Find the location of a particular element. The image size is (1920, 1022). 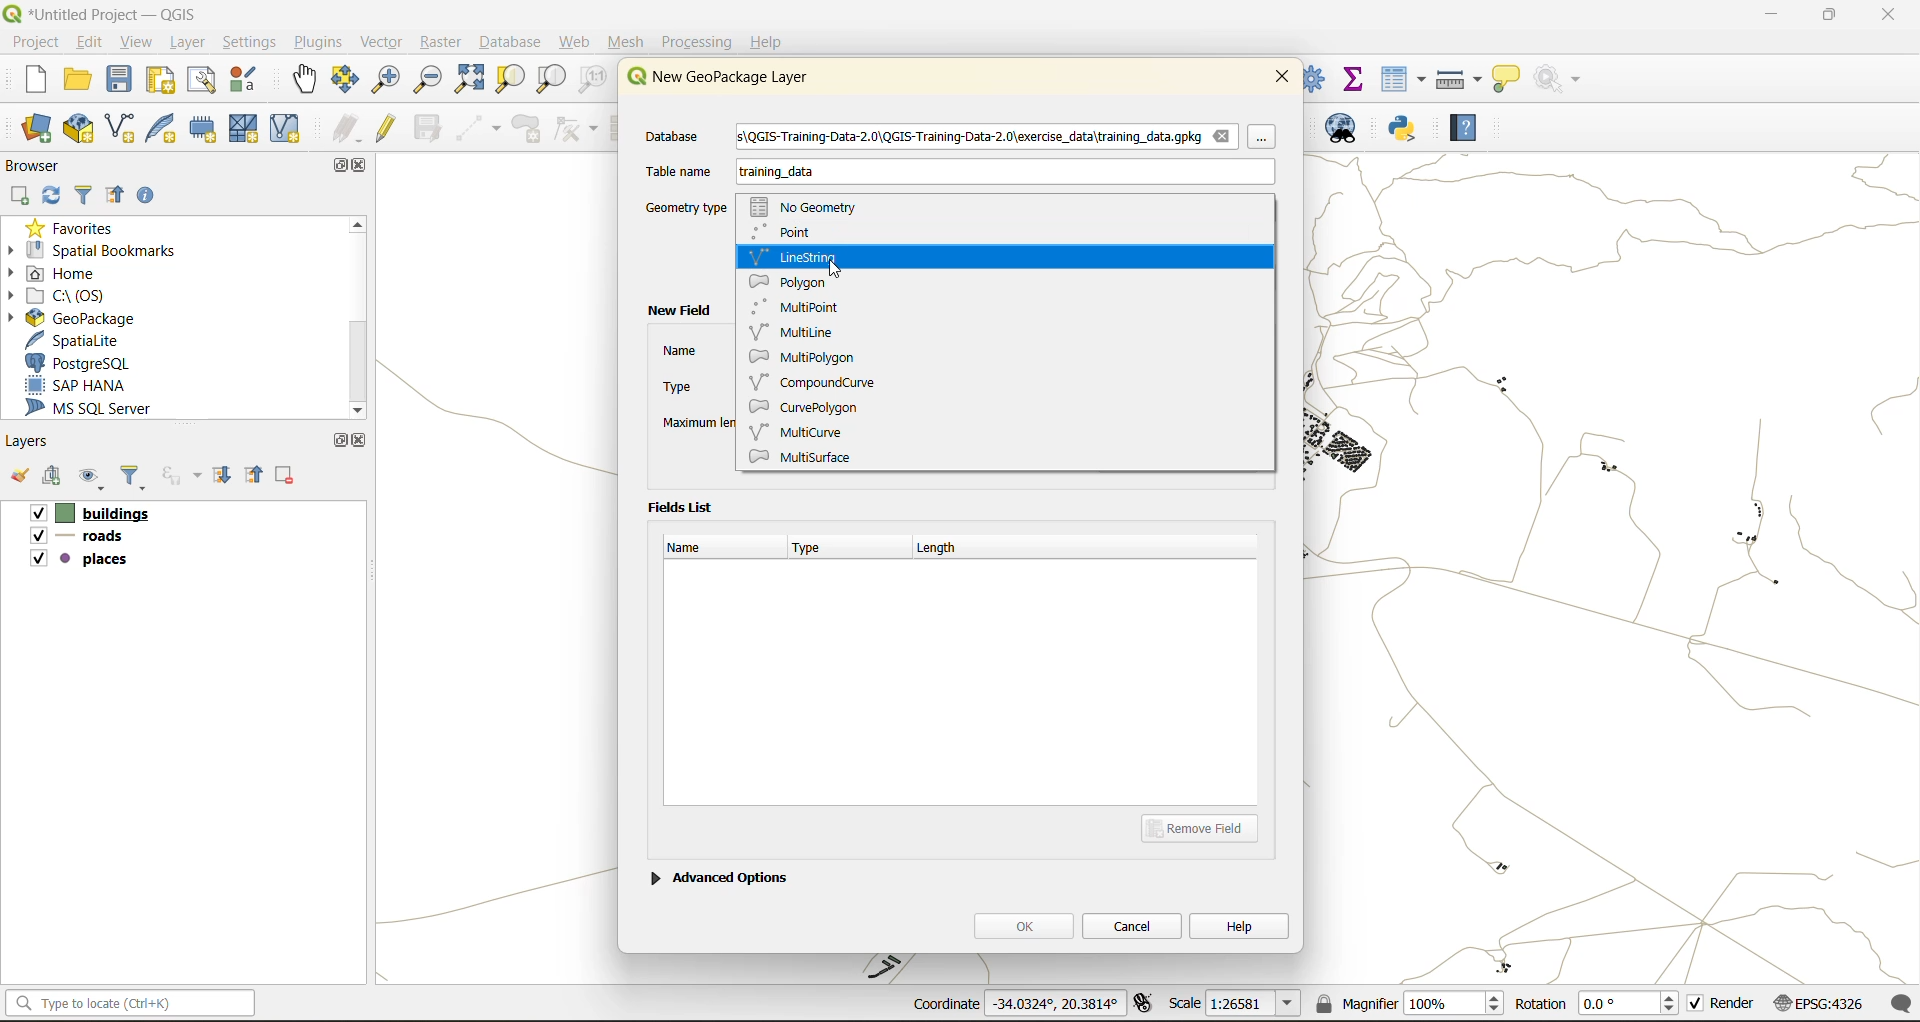

buildings is located at coordinates (88, 515).